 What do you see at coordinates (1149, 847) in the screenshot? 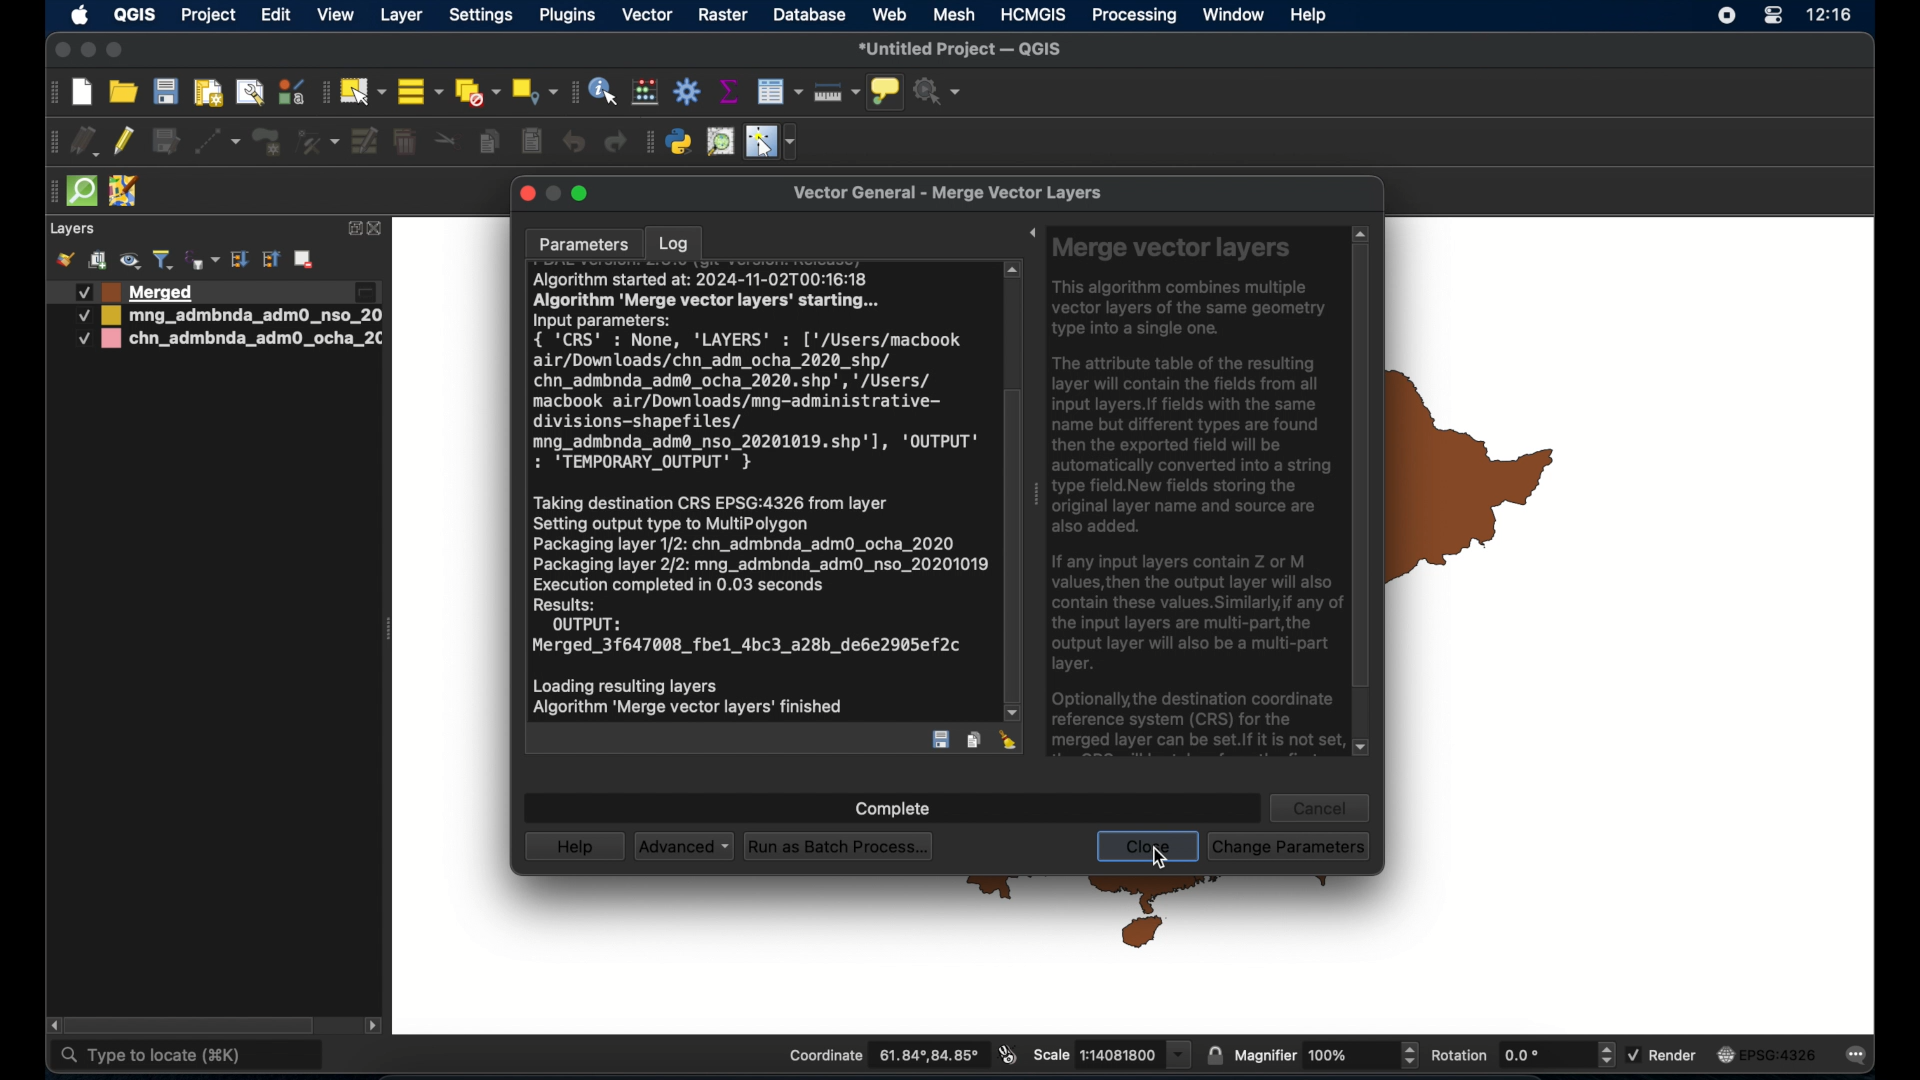
I see `close` at bounding box center [1149, 847].